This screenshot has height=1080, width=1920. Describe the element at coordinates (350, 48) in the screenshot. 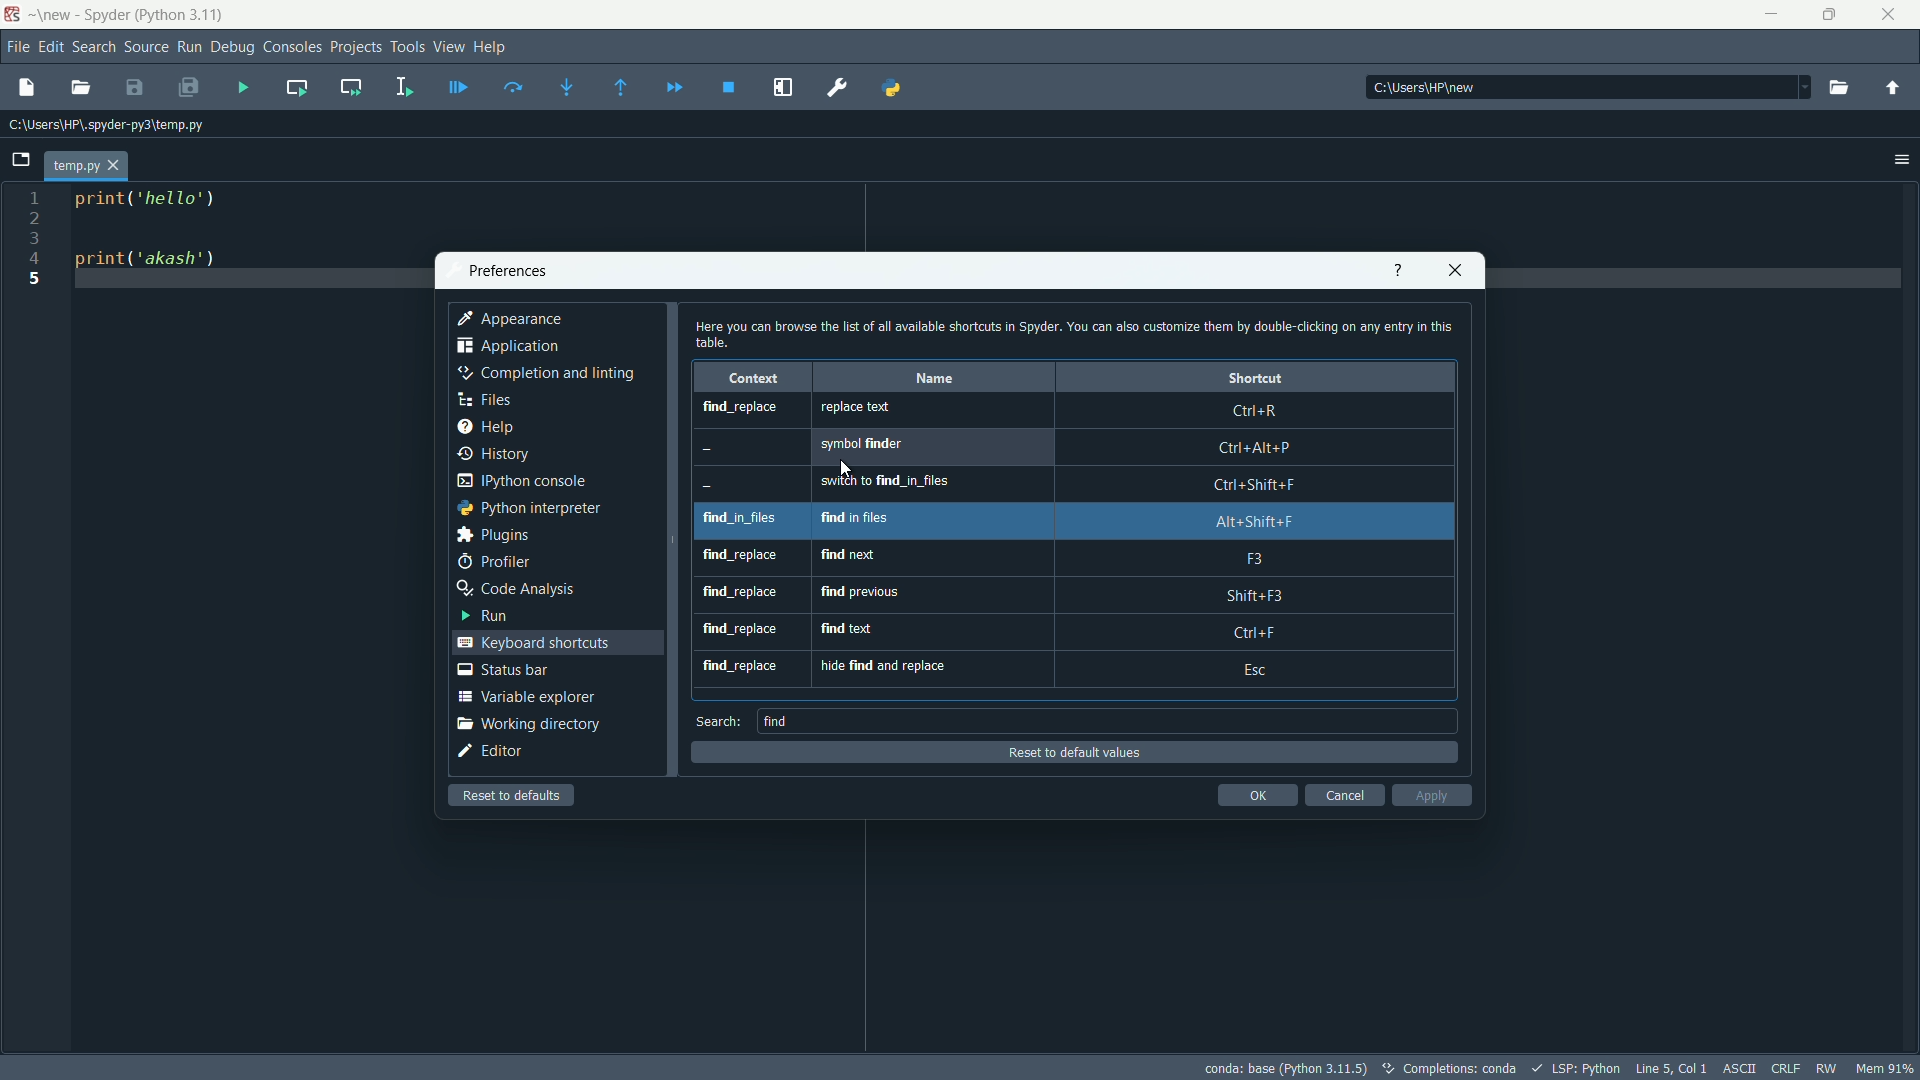

I see `projects menu` at that location.